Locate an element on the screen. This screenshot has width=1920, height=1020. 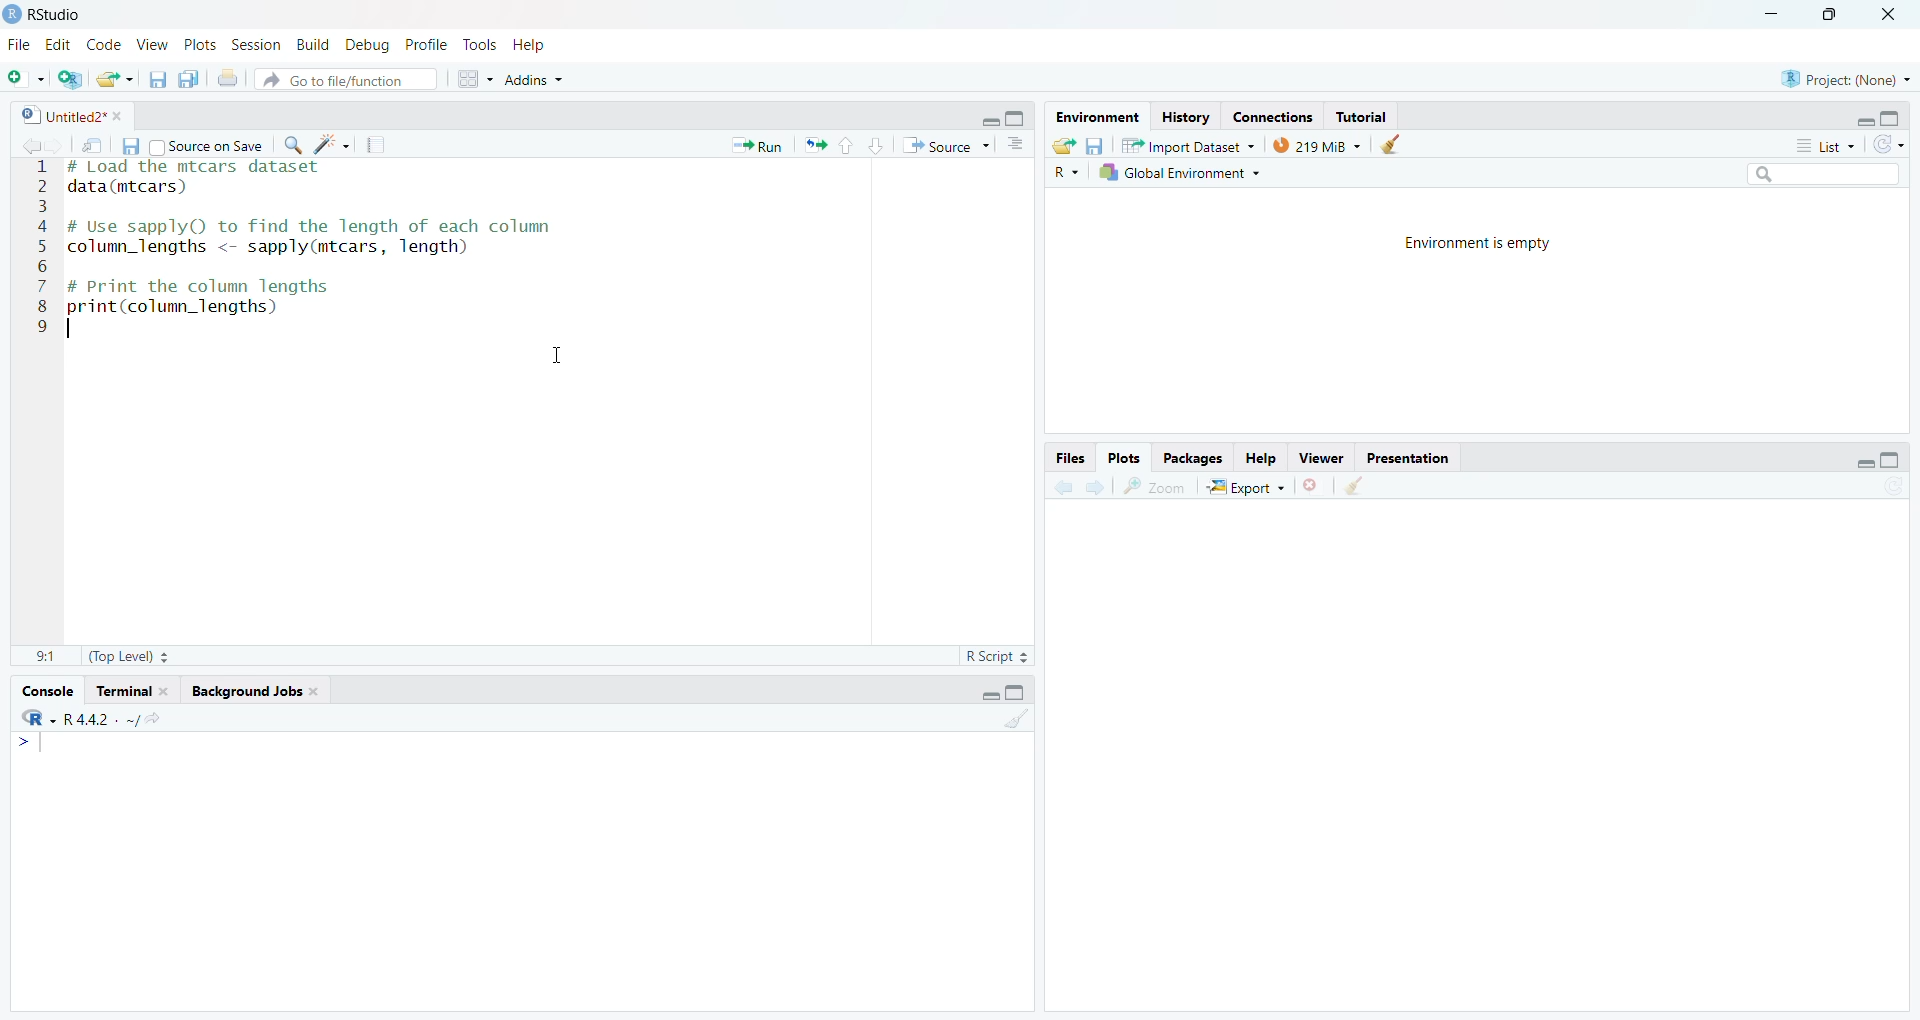
Import Dataset ~ is located at coordinates (1188, 145).